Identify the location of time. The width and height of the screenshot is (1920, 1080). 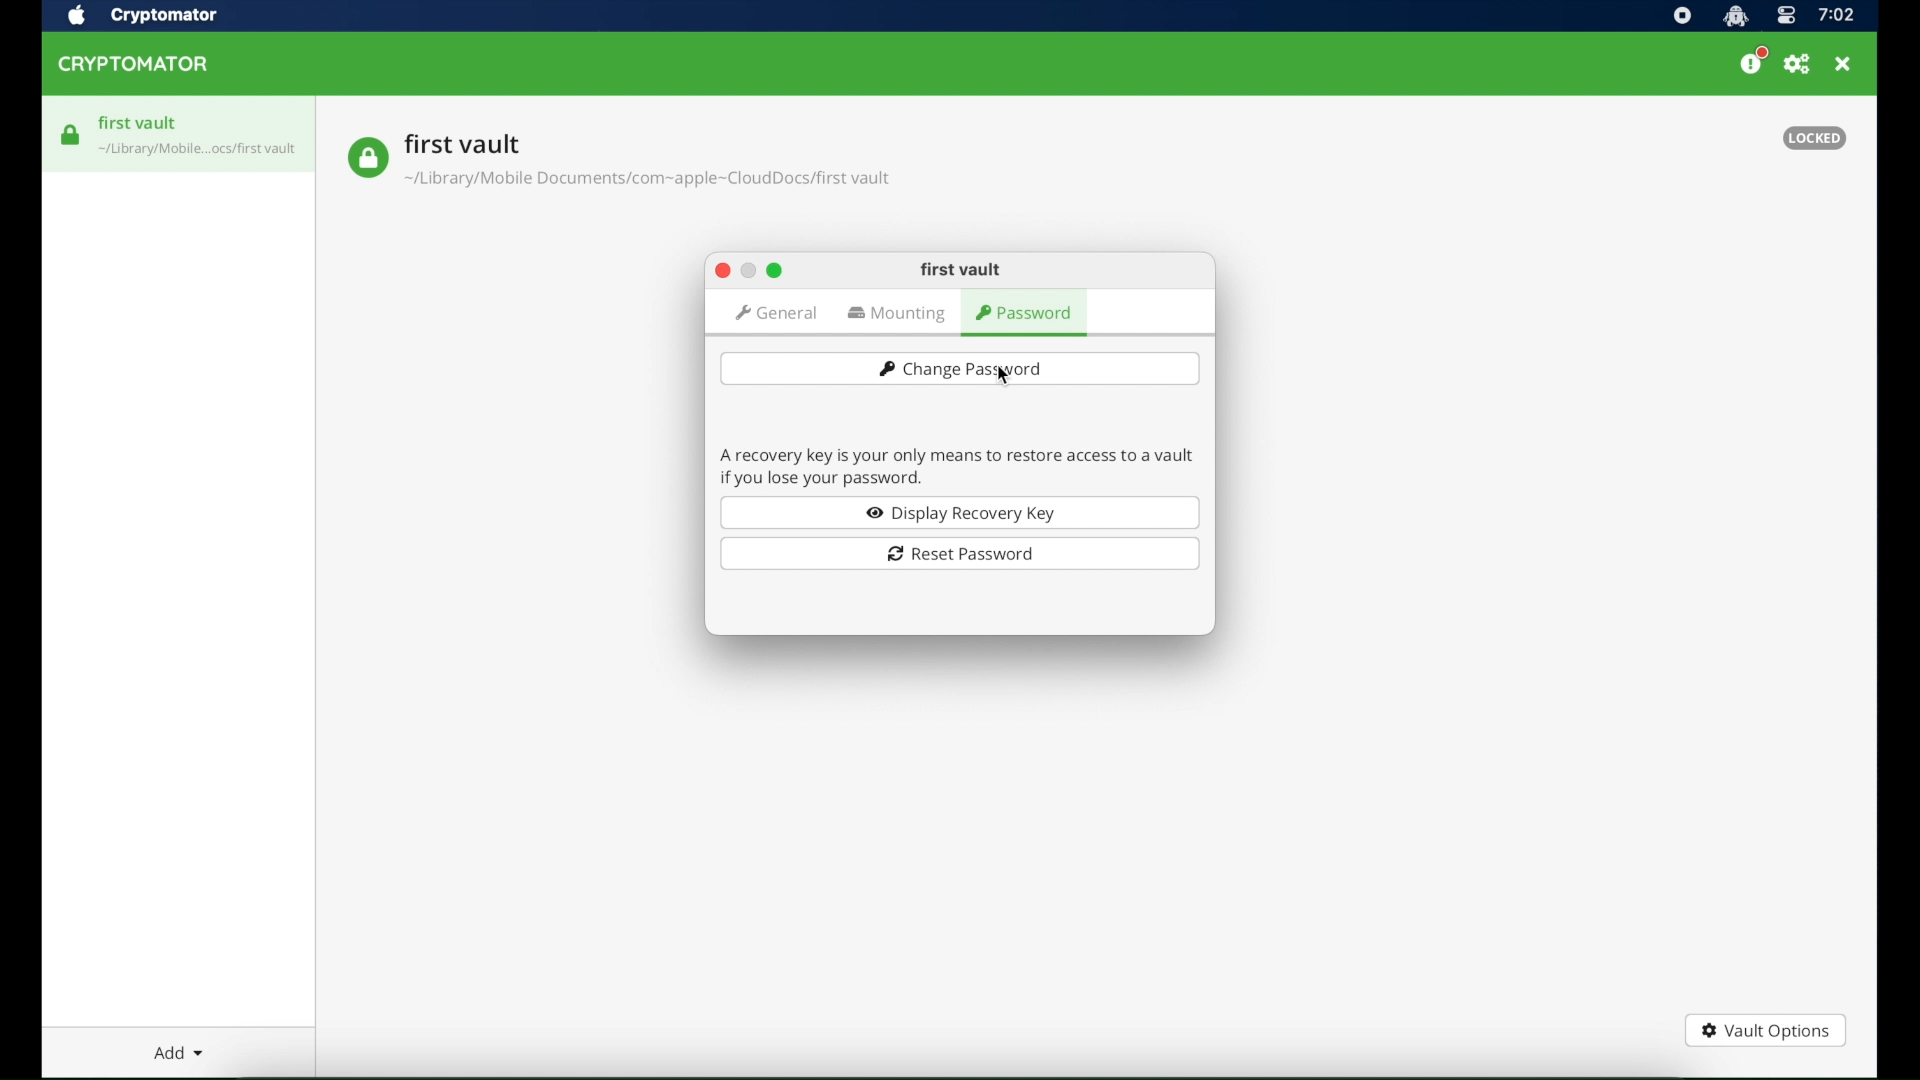
(1836, 16).